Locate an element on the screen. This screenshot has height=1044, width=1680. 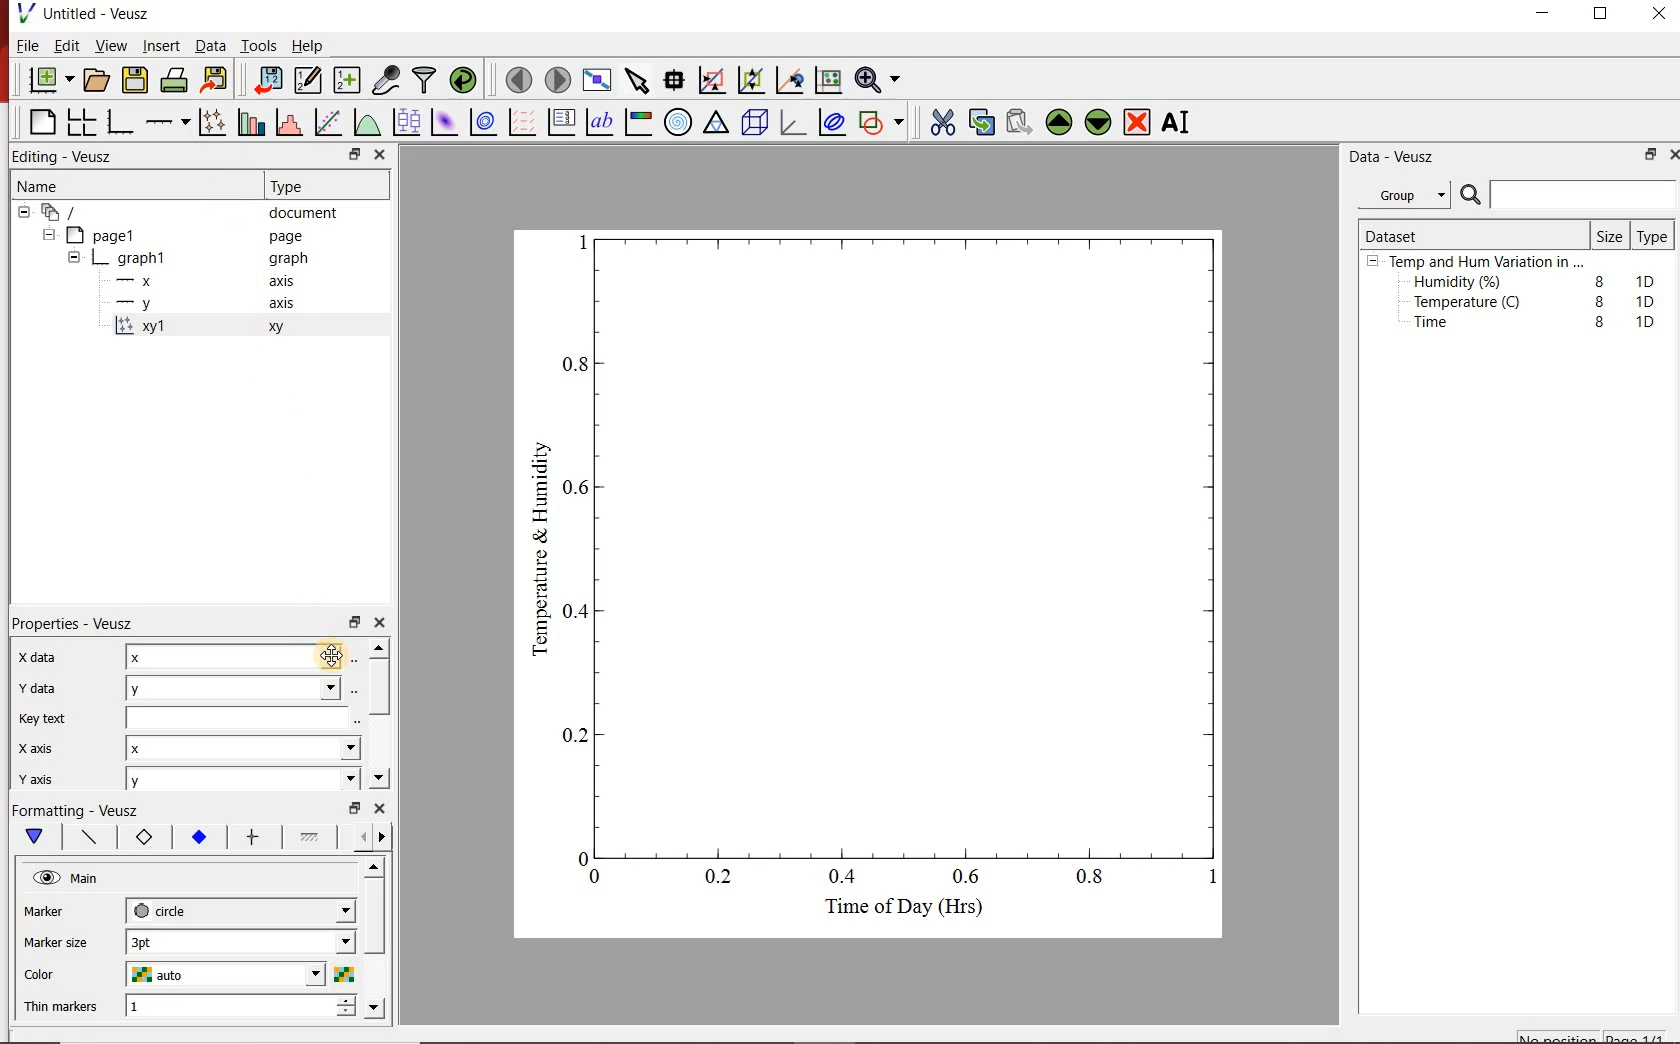
axis is located at coordinates (286, 306).